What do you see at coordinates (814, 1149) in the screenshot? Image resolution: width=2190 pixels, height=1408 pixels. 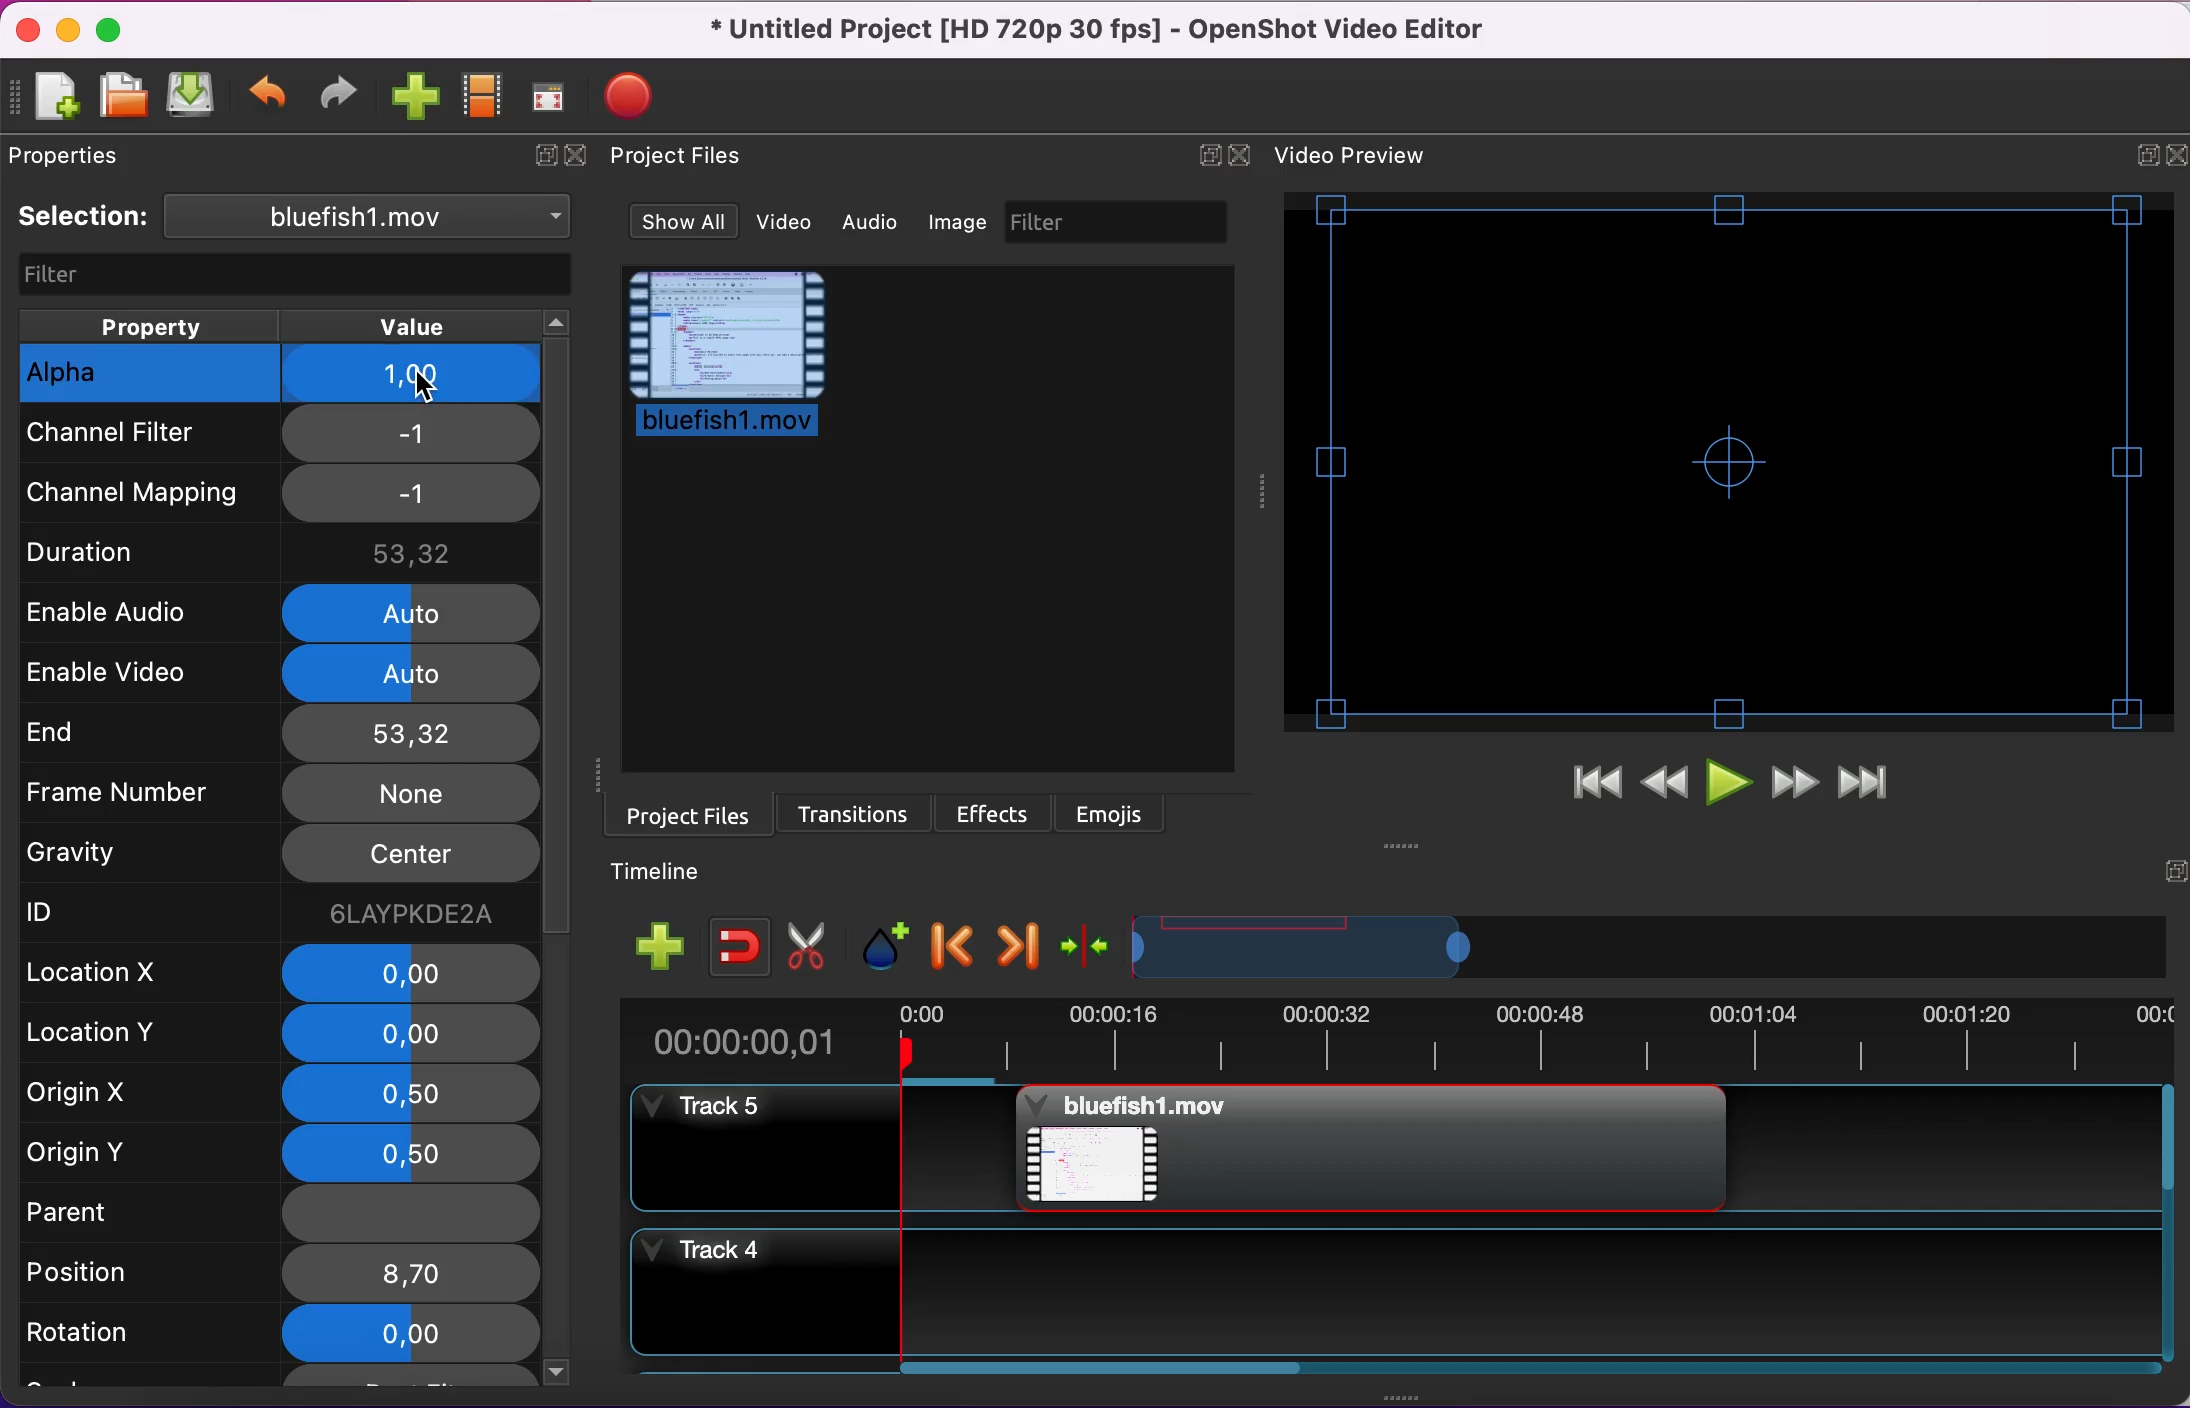 I see `track 5` at bounding box center [814, 1149].